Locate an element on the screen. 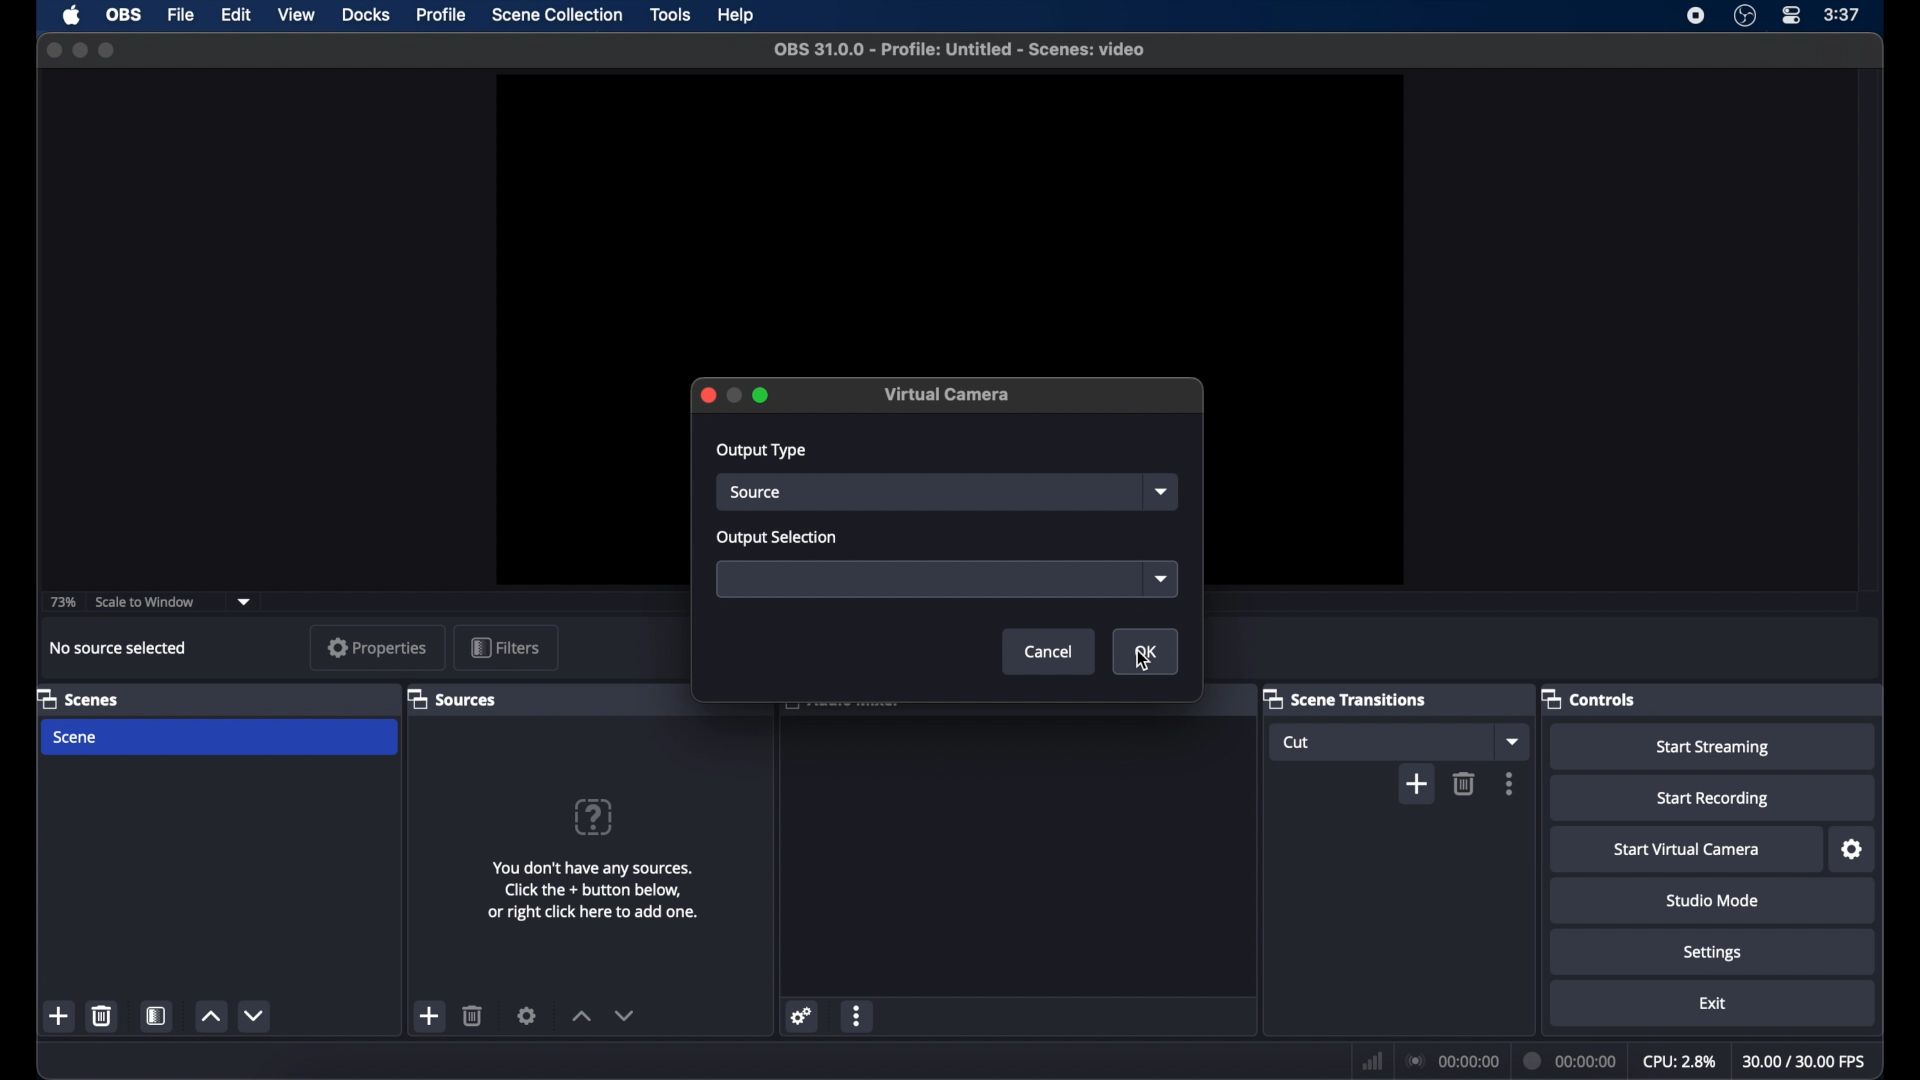 The image size is (1920, 1080). controls is located at coordinates (1589, 698).